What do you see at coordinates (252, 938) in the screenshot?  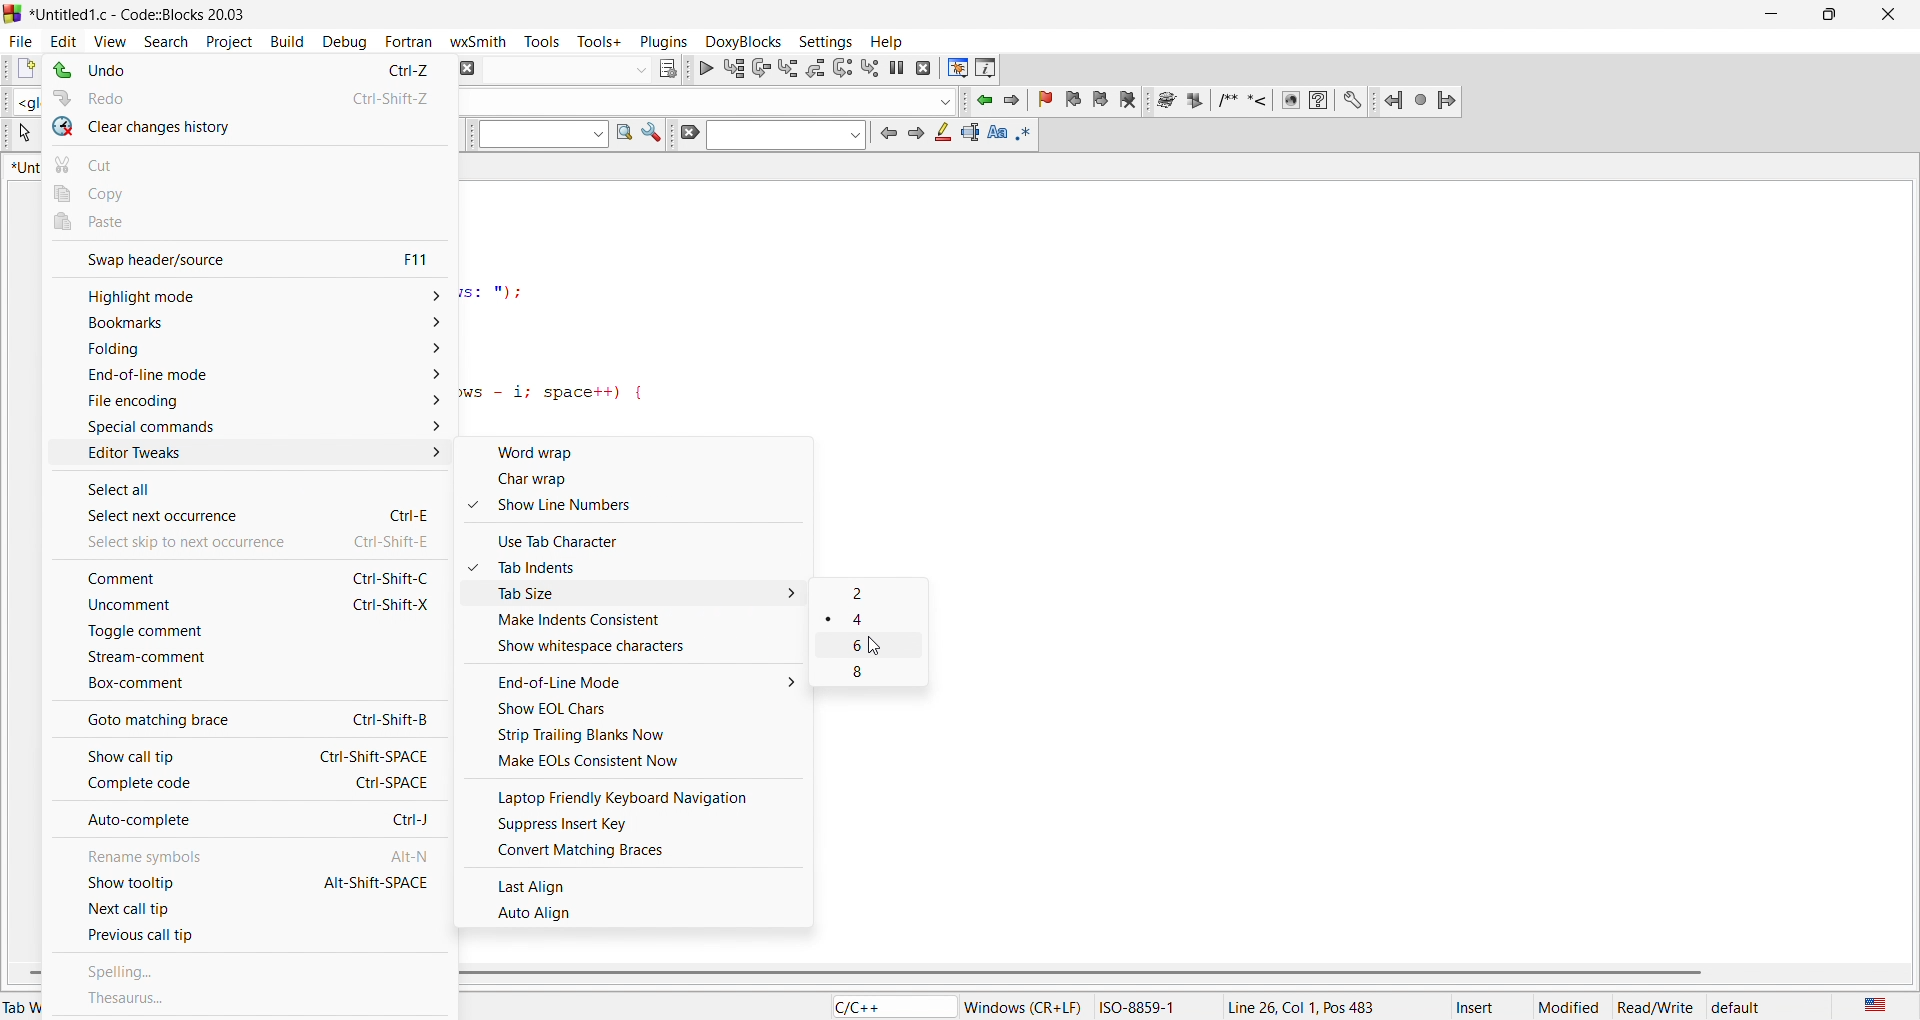 I see `previous call tip` at bounding box center [252, 938].